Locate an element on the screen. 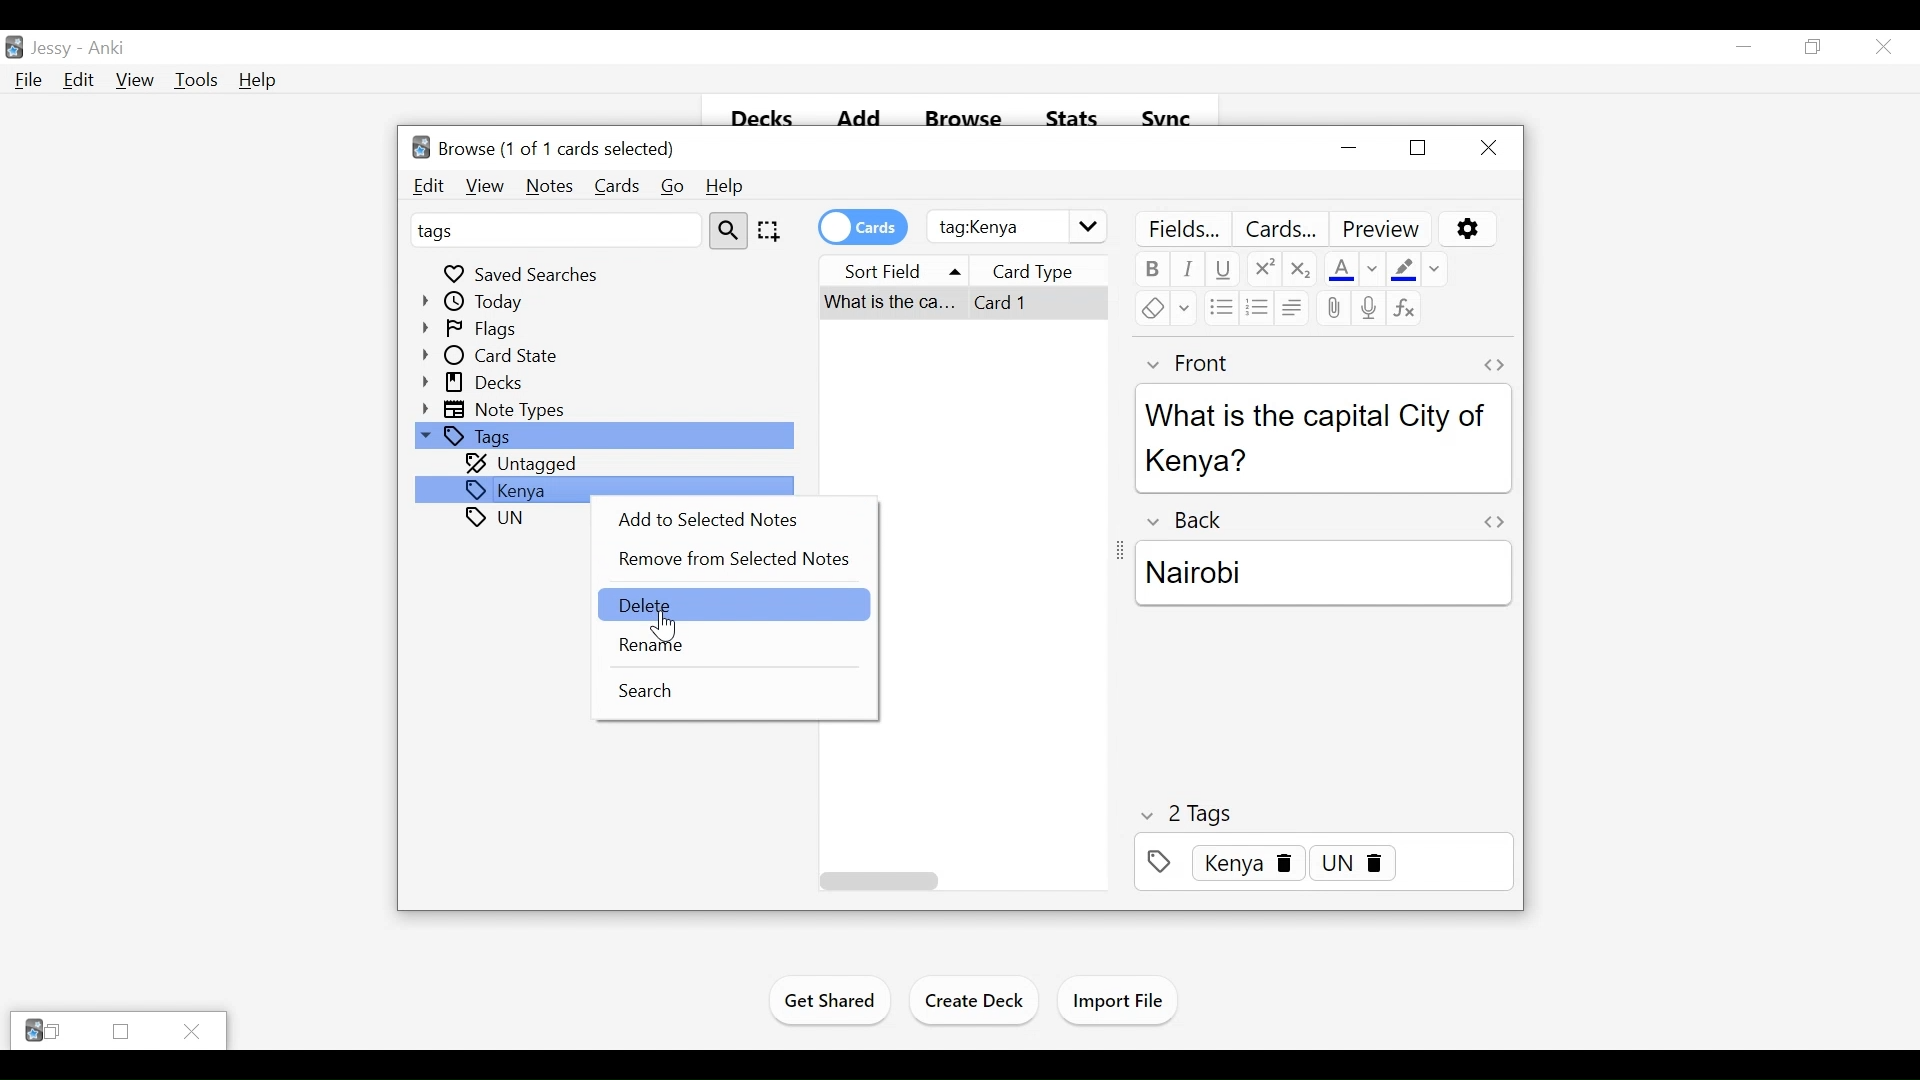 This screenshot has width=1920, height=1080. Close is located at coordinates (193, 1030).